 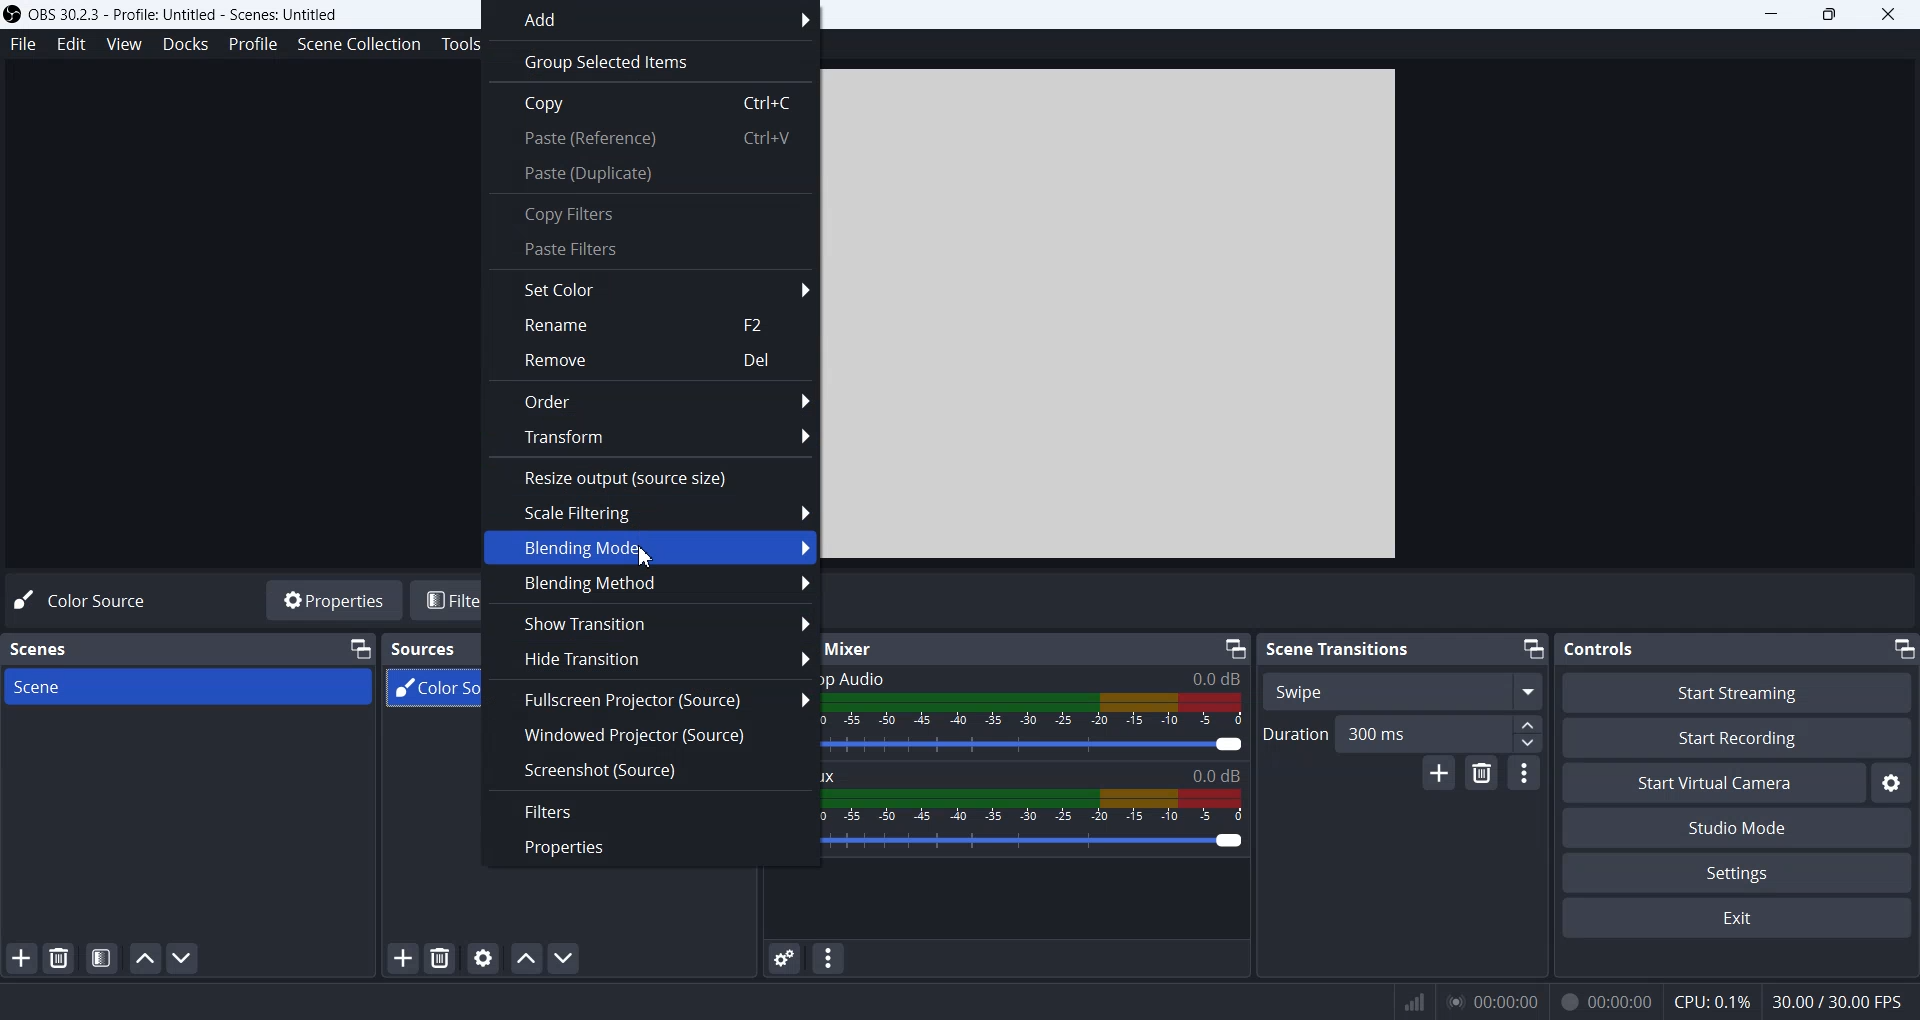 I want to click on Swipe, so click(x=1402, y=690).